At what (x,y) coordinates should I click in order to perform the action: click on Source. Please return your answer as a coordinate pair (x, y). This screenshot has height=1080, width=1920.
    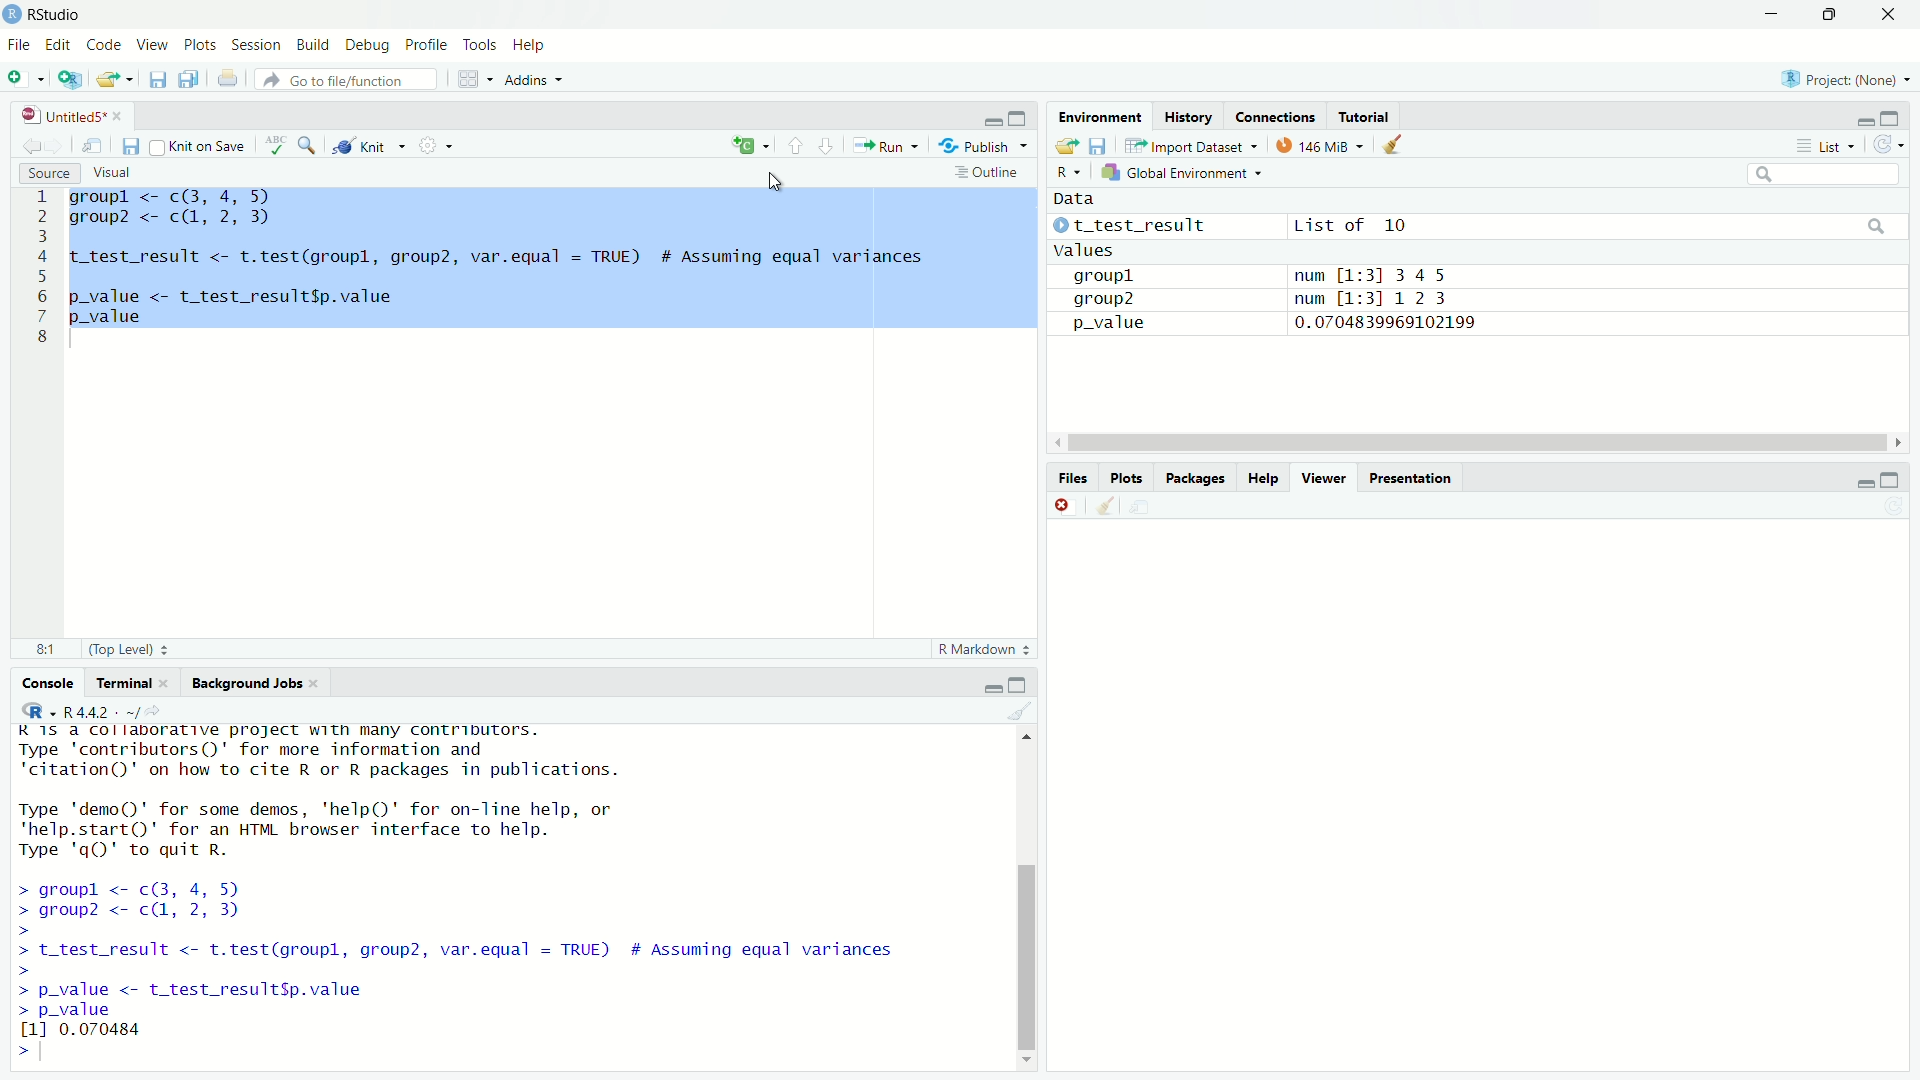
    Looking at the image, I should click on (45, 173).